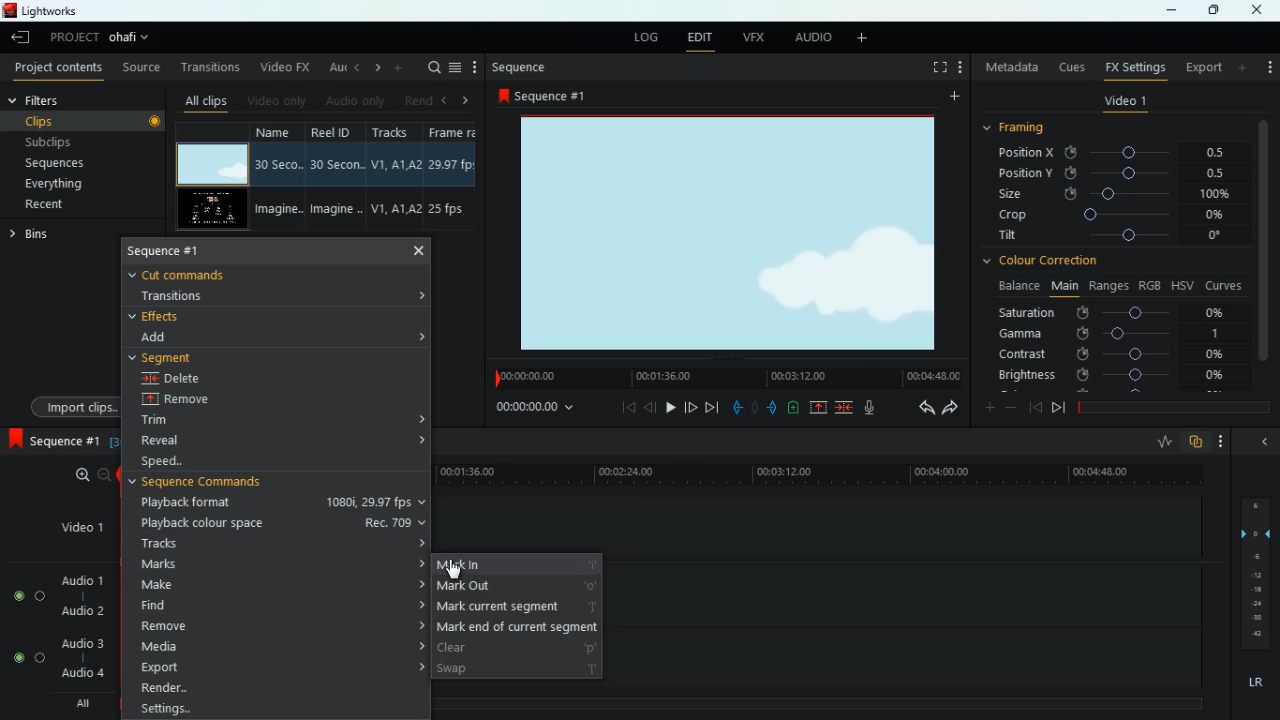 This screenshot has width=1280, height=720. Describe the element at coordinates (1133, 67) in the screenshot. I see `fx settings` at that location.